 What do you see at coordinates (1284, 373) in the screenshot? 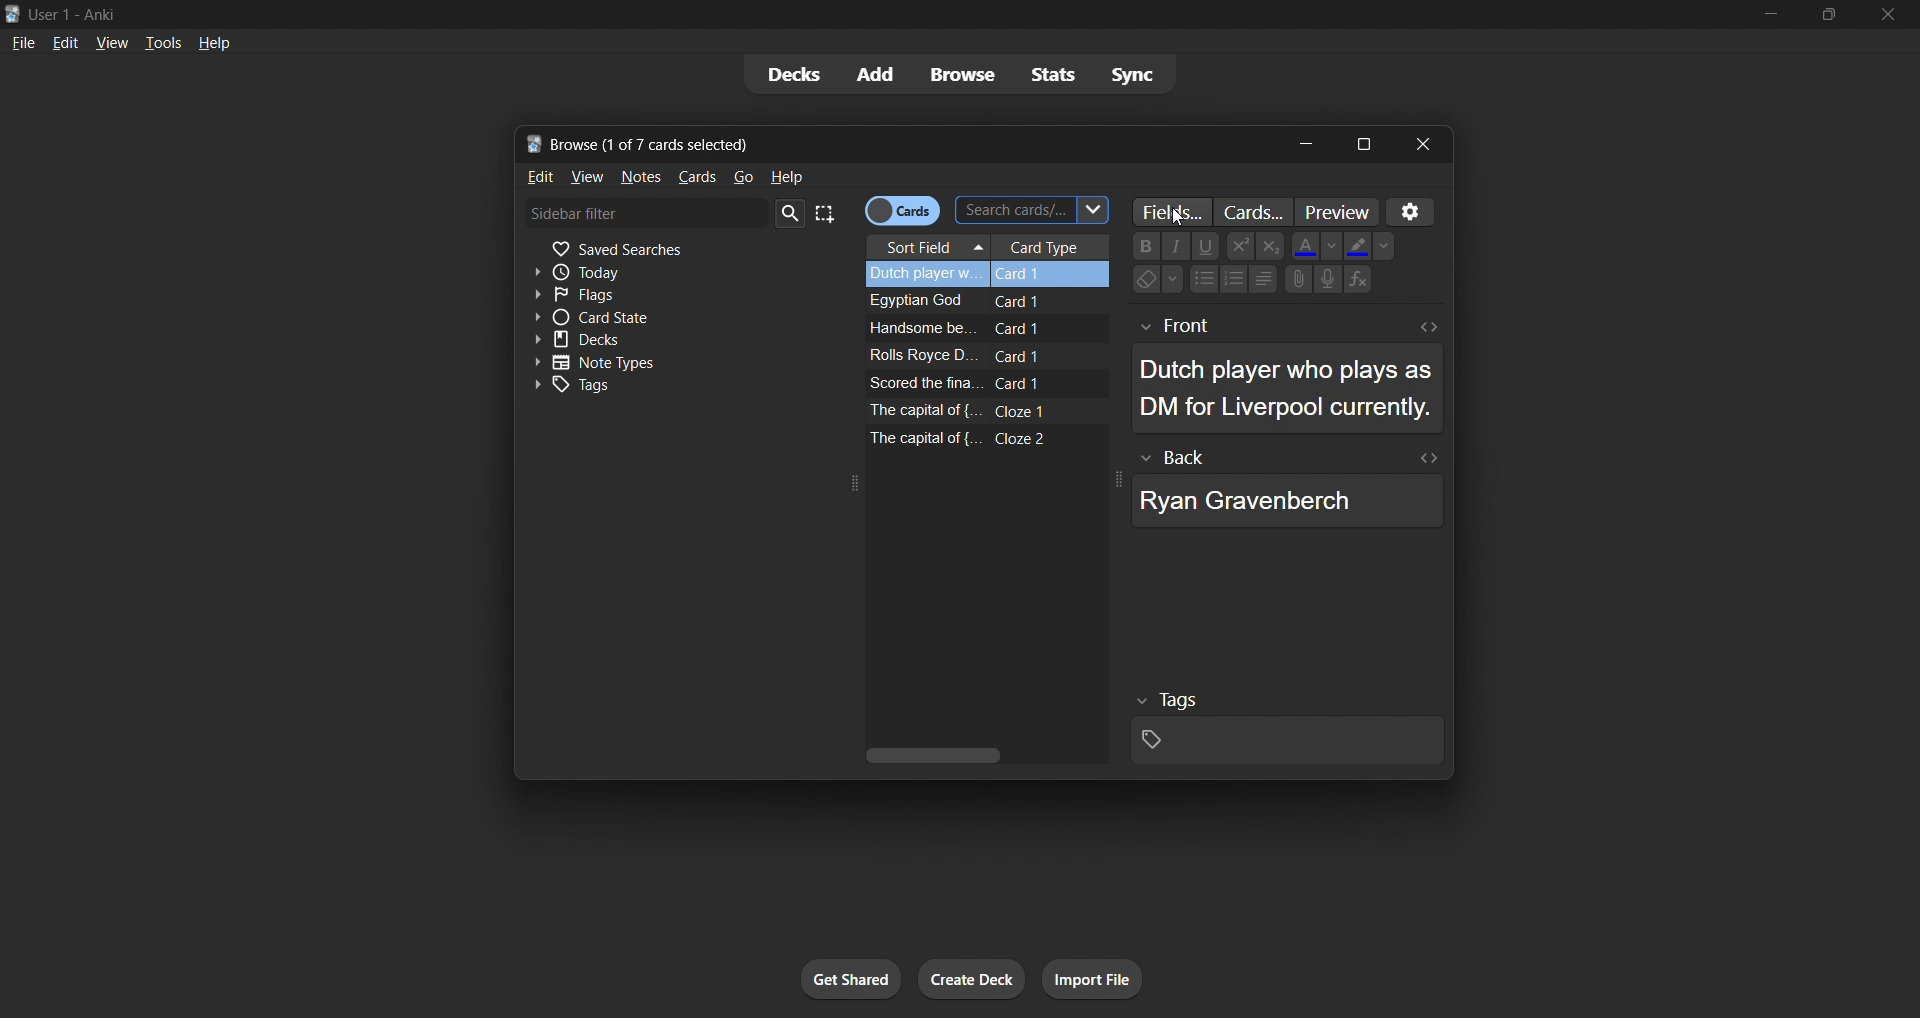
I see `selected card front data` at bounding box center [1284, 373].